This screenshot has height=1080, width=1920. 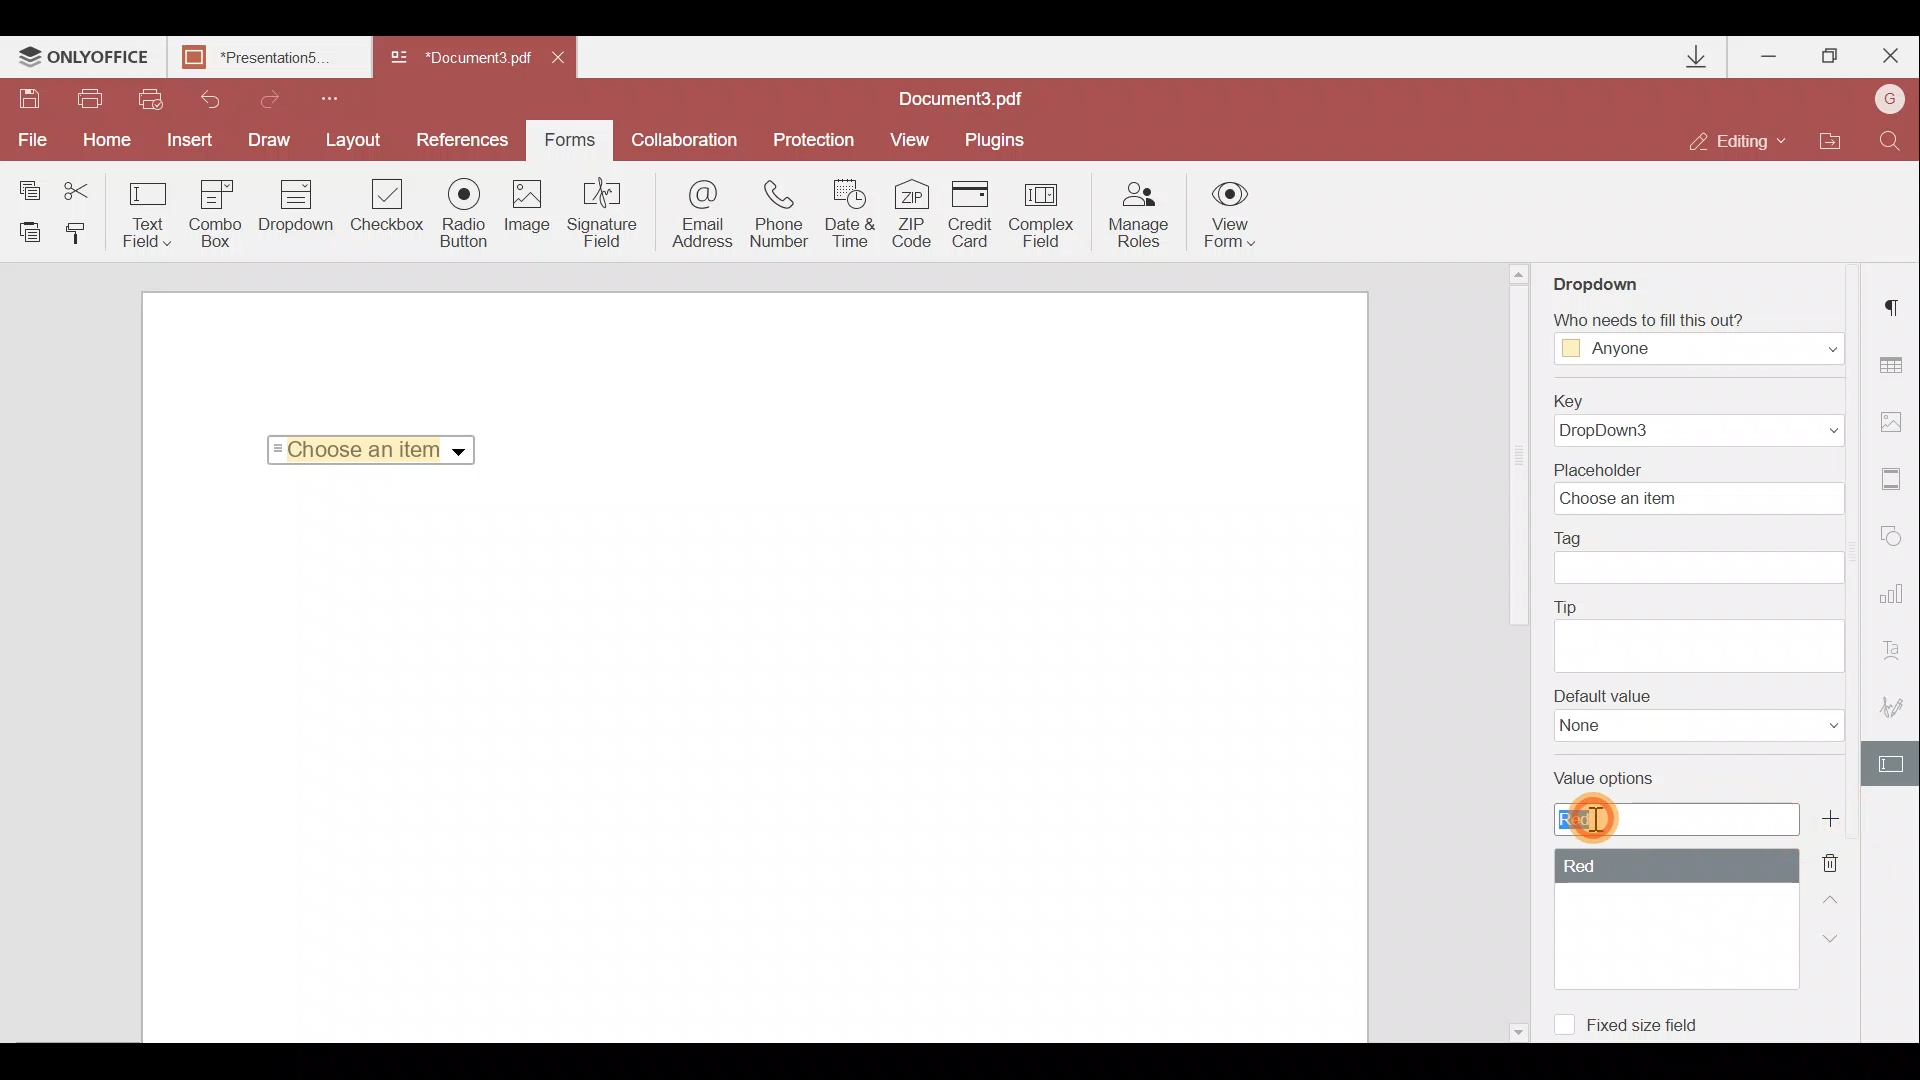 What do you see at coordinates (388, 207) in the screenshot?
I see `Checkbox` at bounding box center [388, 207].